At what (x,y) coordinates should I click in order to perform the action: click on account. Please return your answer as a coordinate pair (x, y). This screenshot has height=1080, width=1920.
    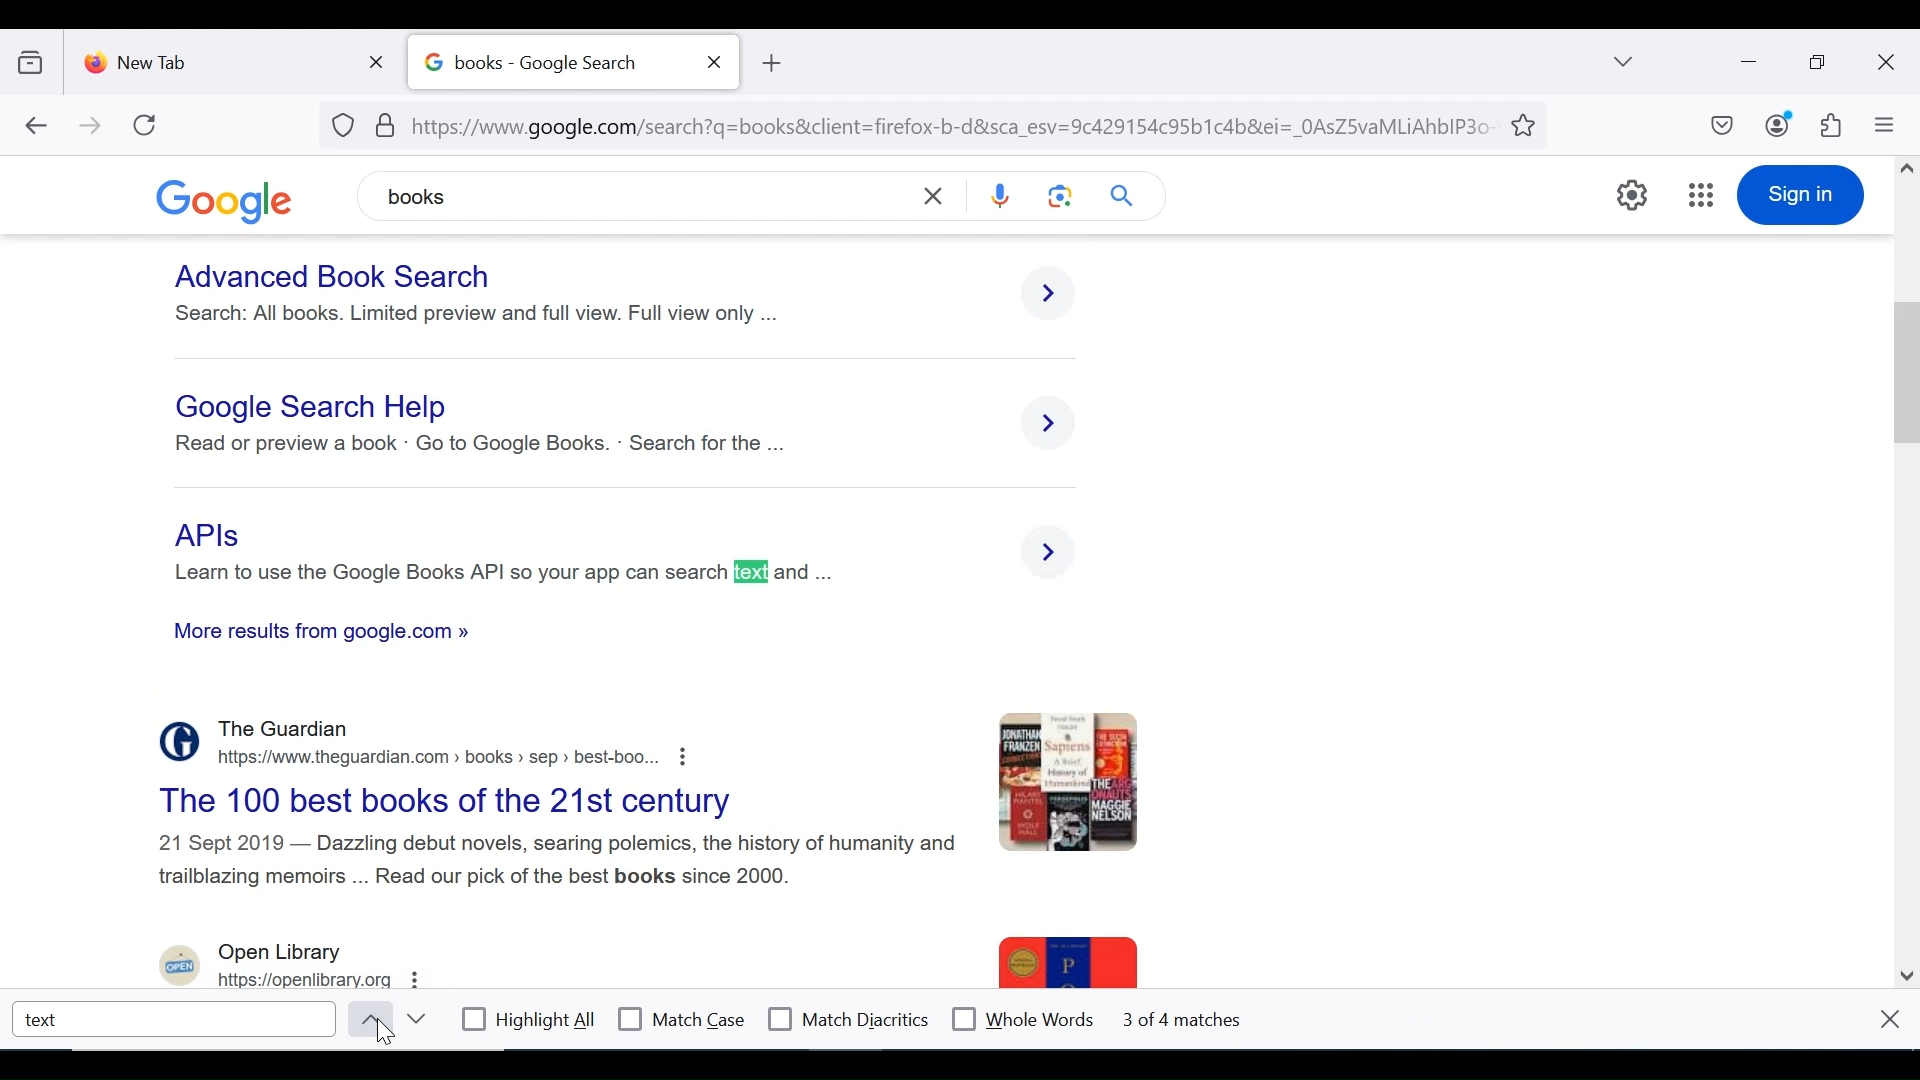
    Looking at the image, I should click on (1779, 124).